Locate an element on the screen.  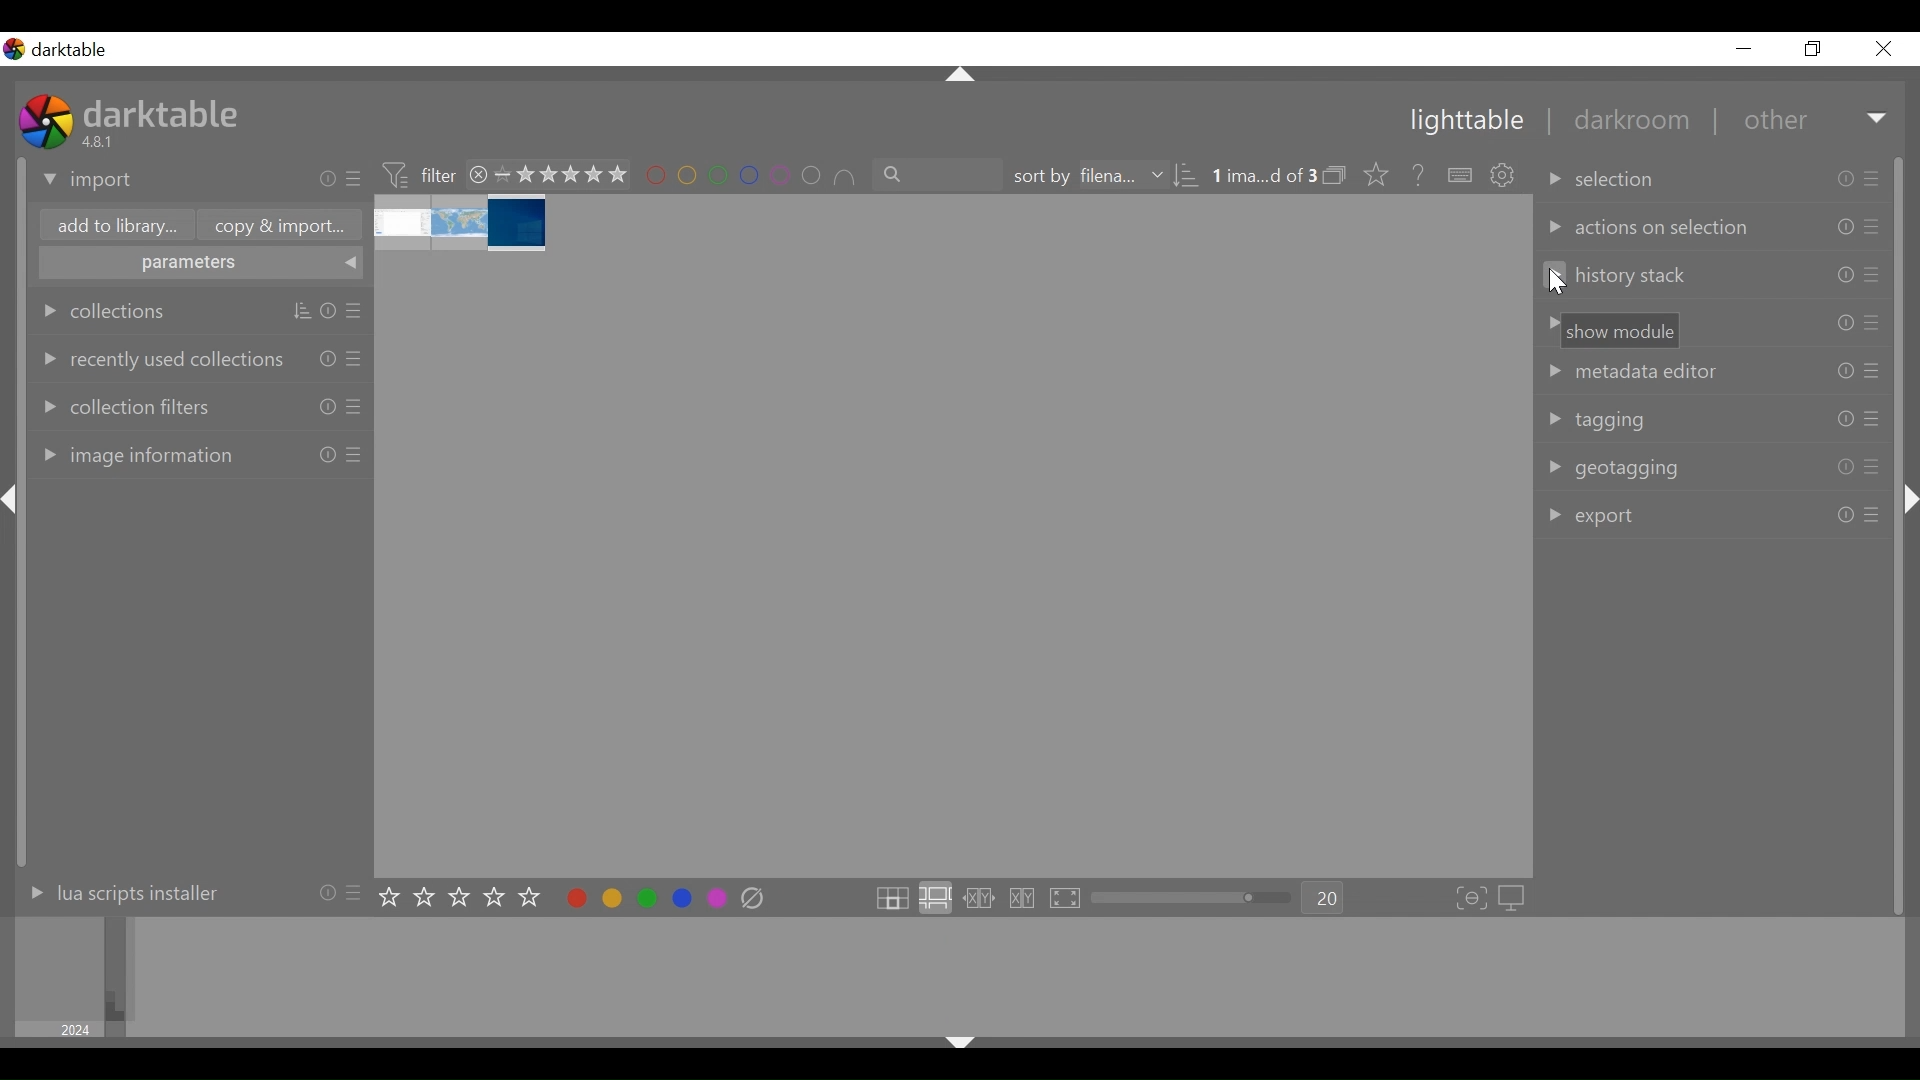
add to library is located at coordinates (113, 228).